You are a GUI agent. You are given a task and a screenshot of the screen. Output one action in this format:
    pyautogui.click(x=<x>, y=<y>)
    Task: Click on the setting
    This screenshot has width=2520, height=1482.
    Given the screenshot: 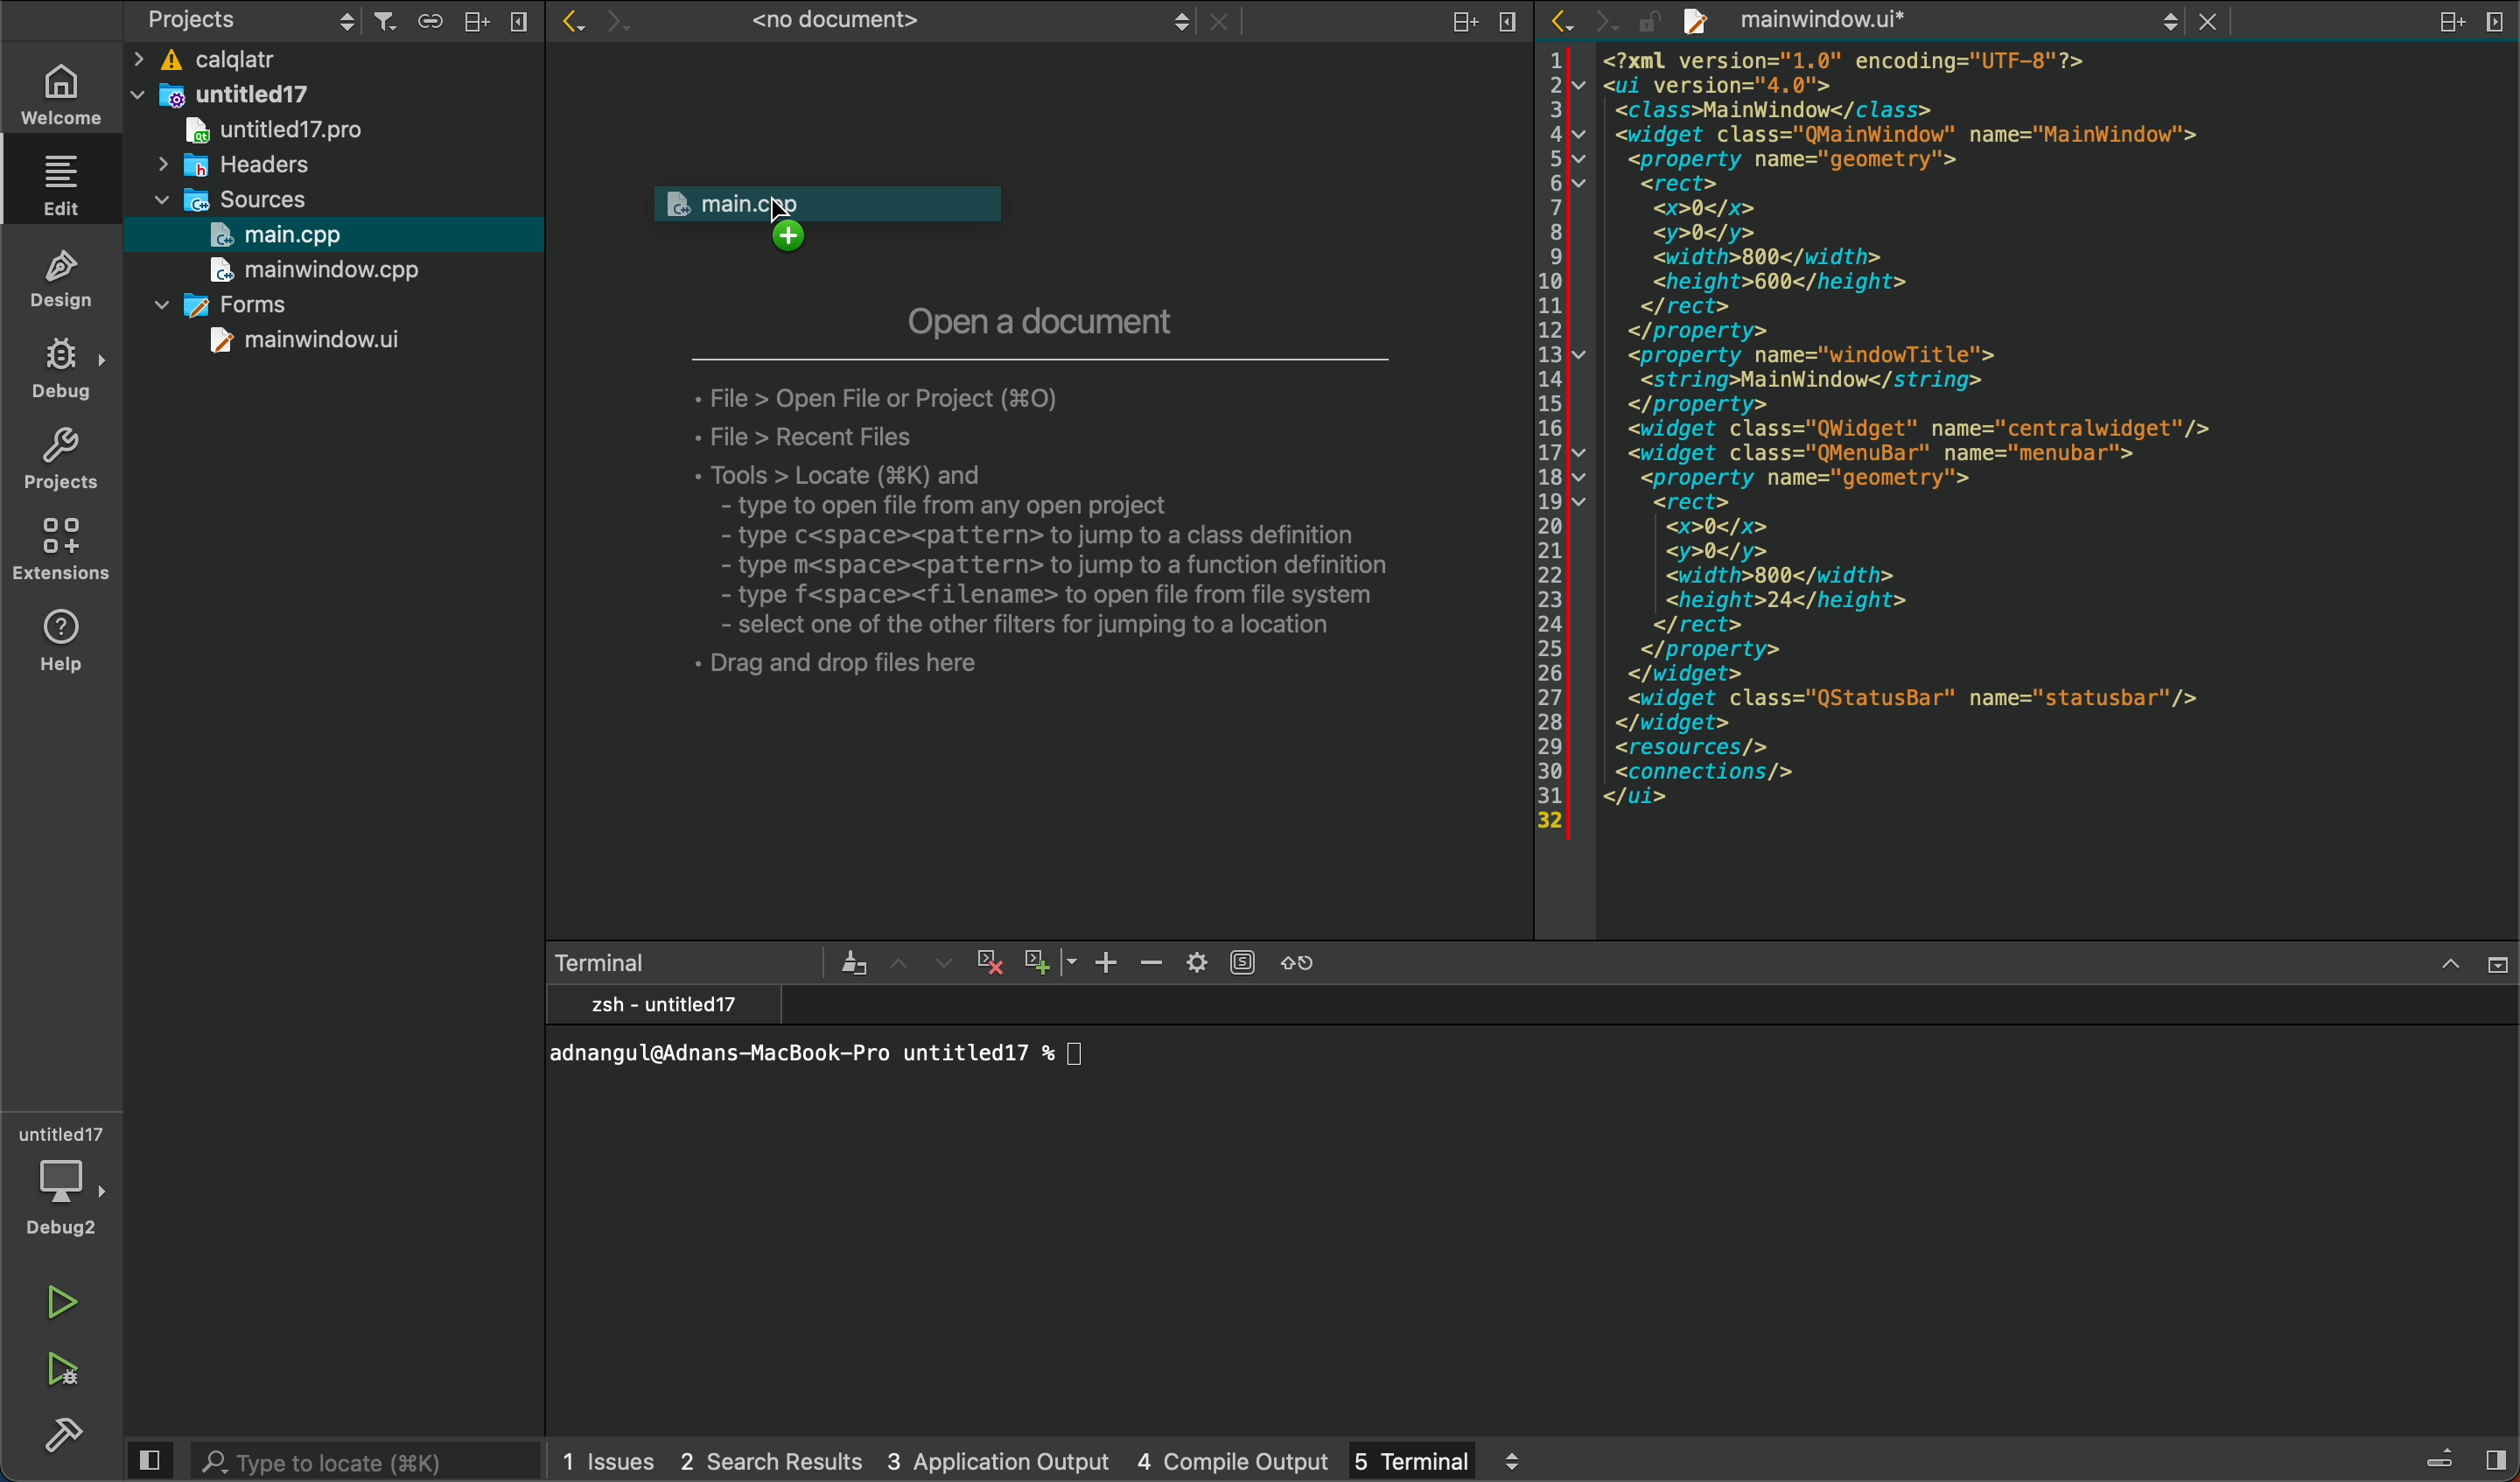 What is the action you would take?
    pyautogui.click(x=1220, y=961)
    